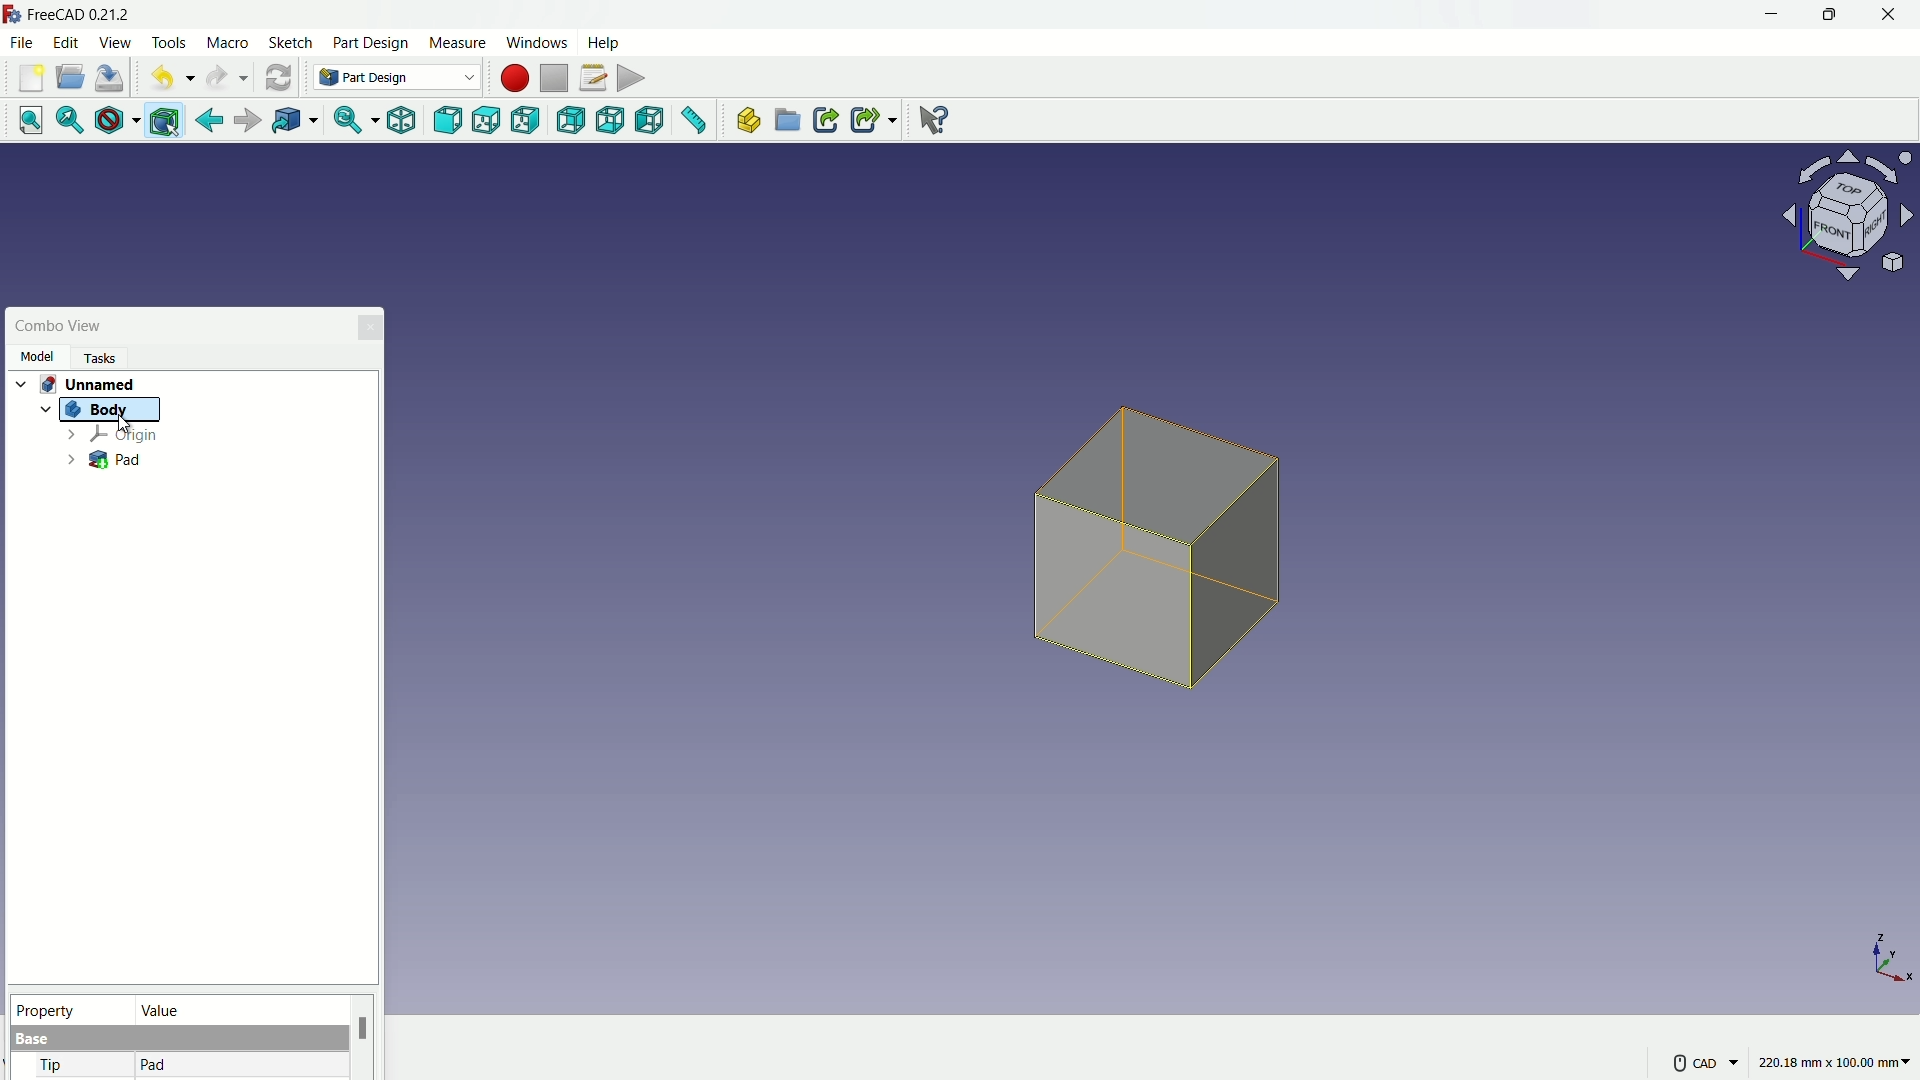 The width and height of the screenshot is (1920, 1080). What do you see at coordinates (651, 122) in the screenshot?
I see `left view` at bounding box center [651, 122].